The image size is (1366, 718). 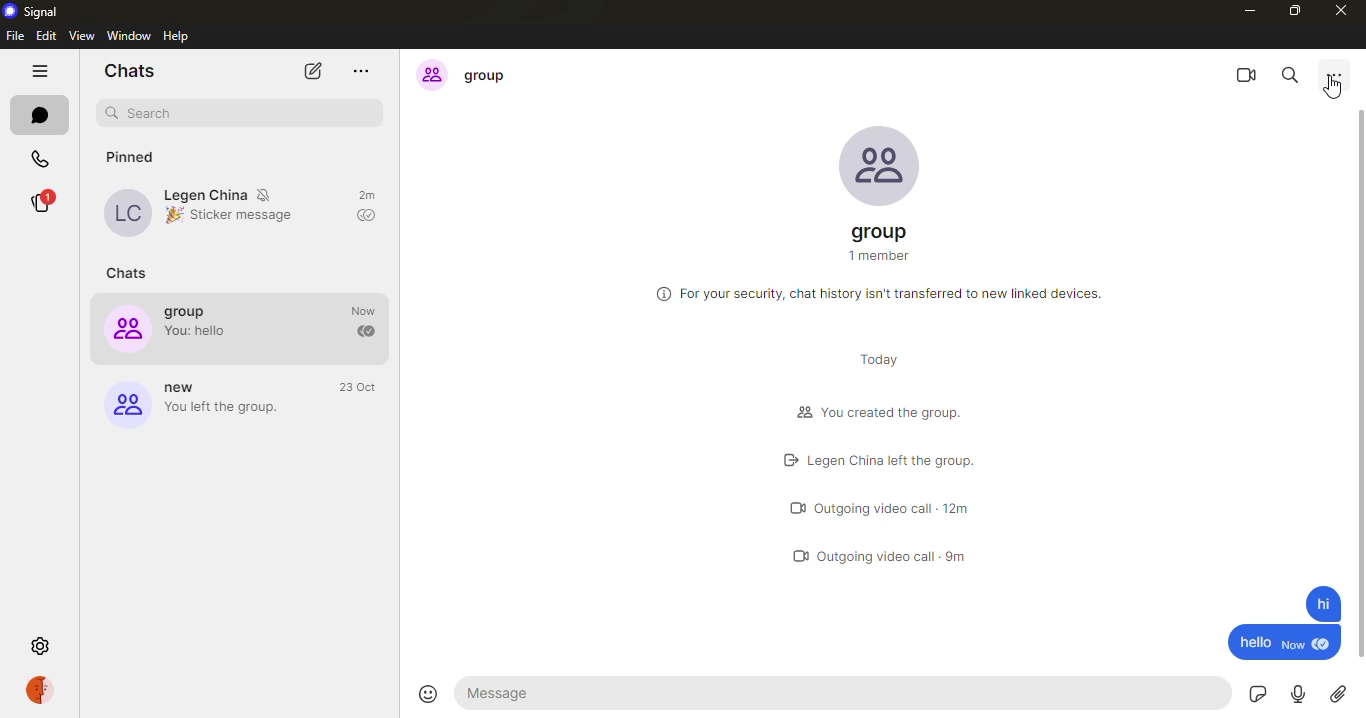 What do you see at coordinates (124, 213) in the screenshot?
I see `profile` at bounding box center [124, 213].